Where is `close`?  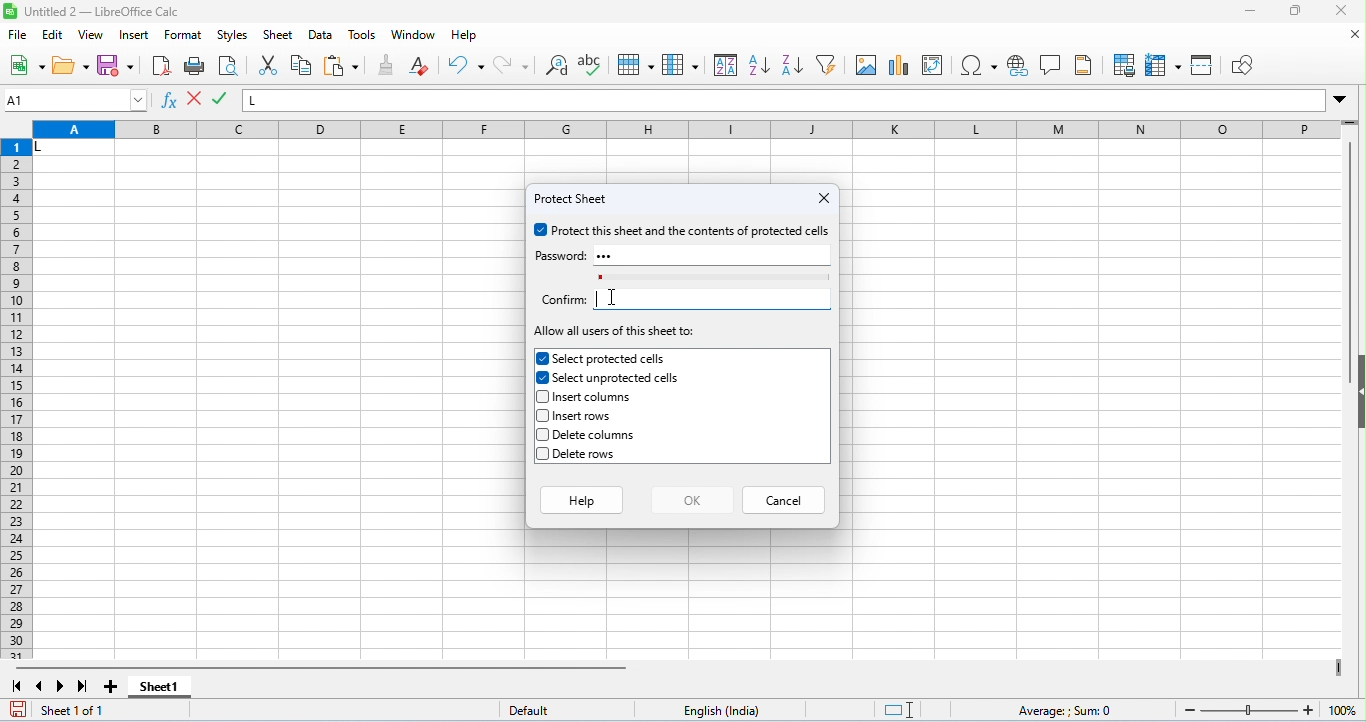 close is located at coordinates (1339, 11).